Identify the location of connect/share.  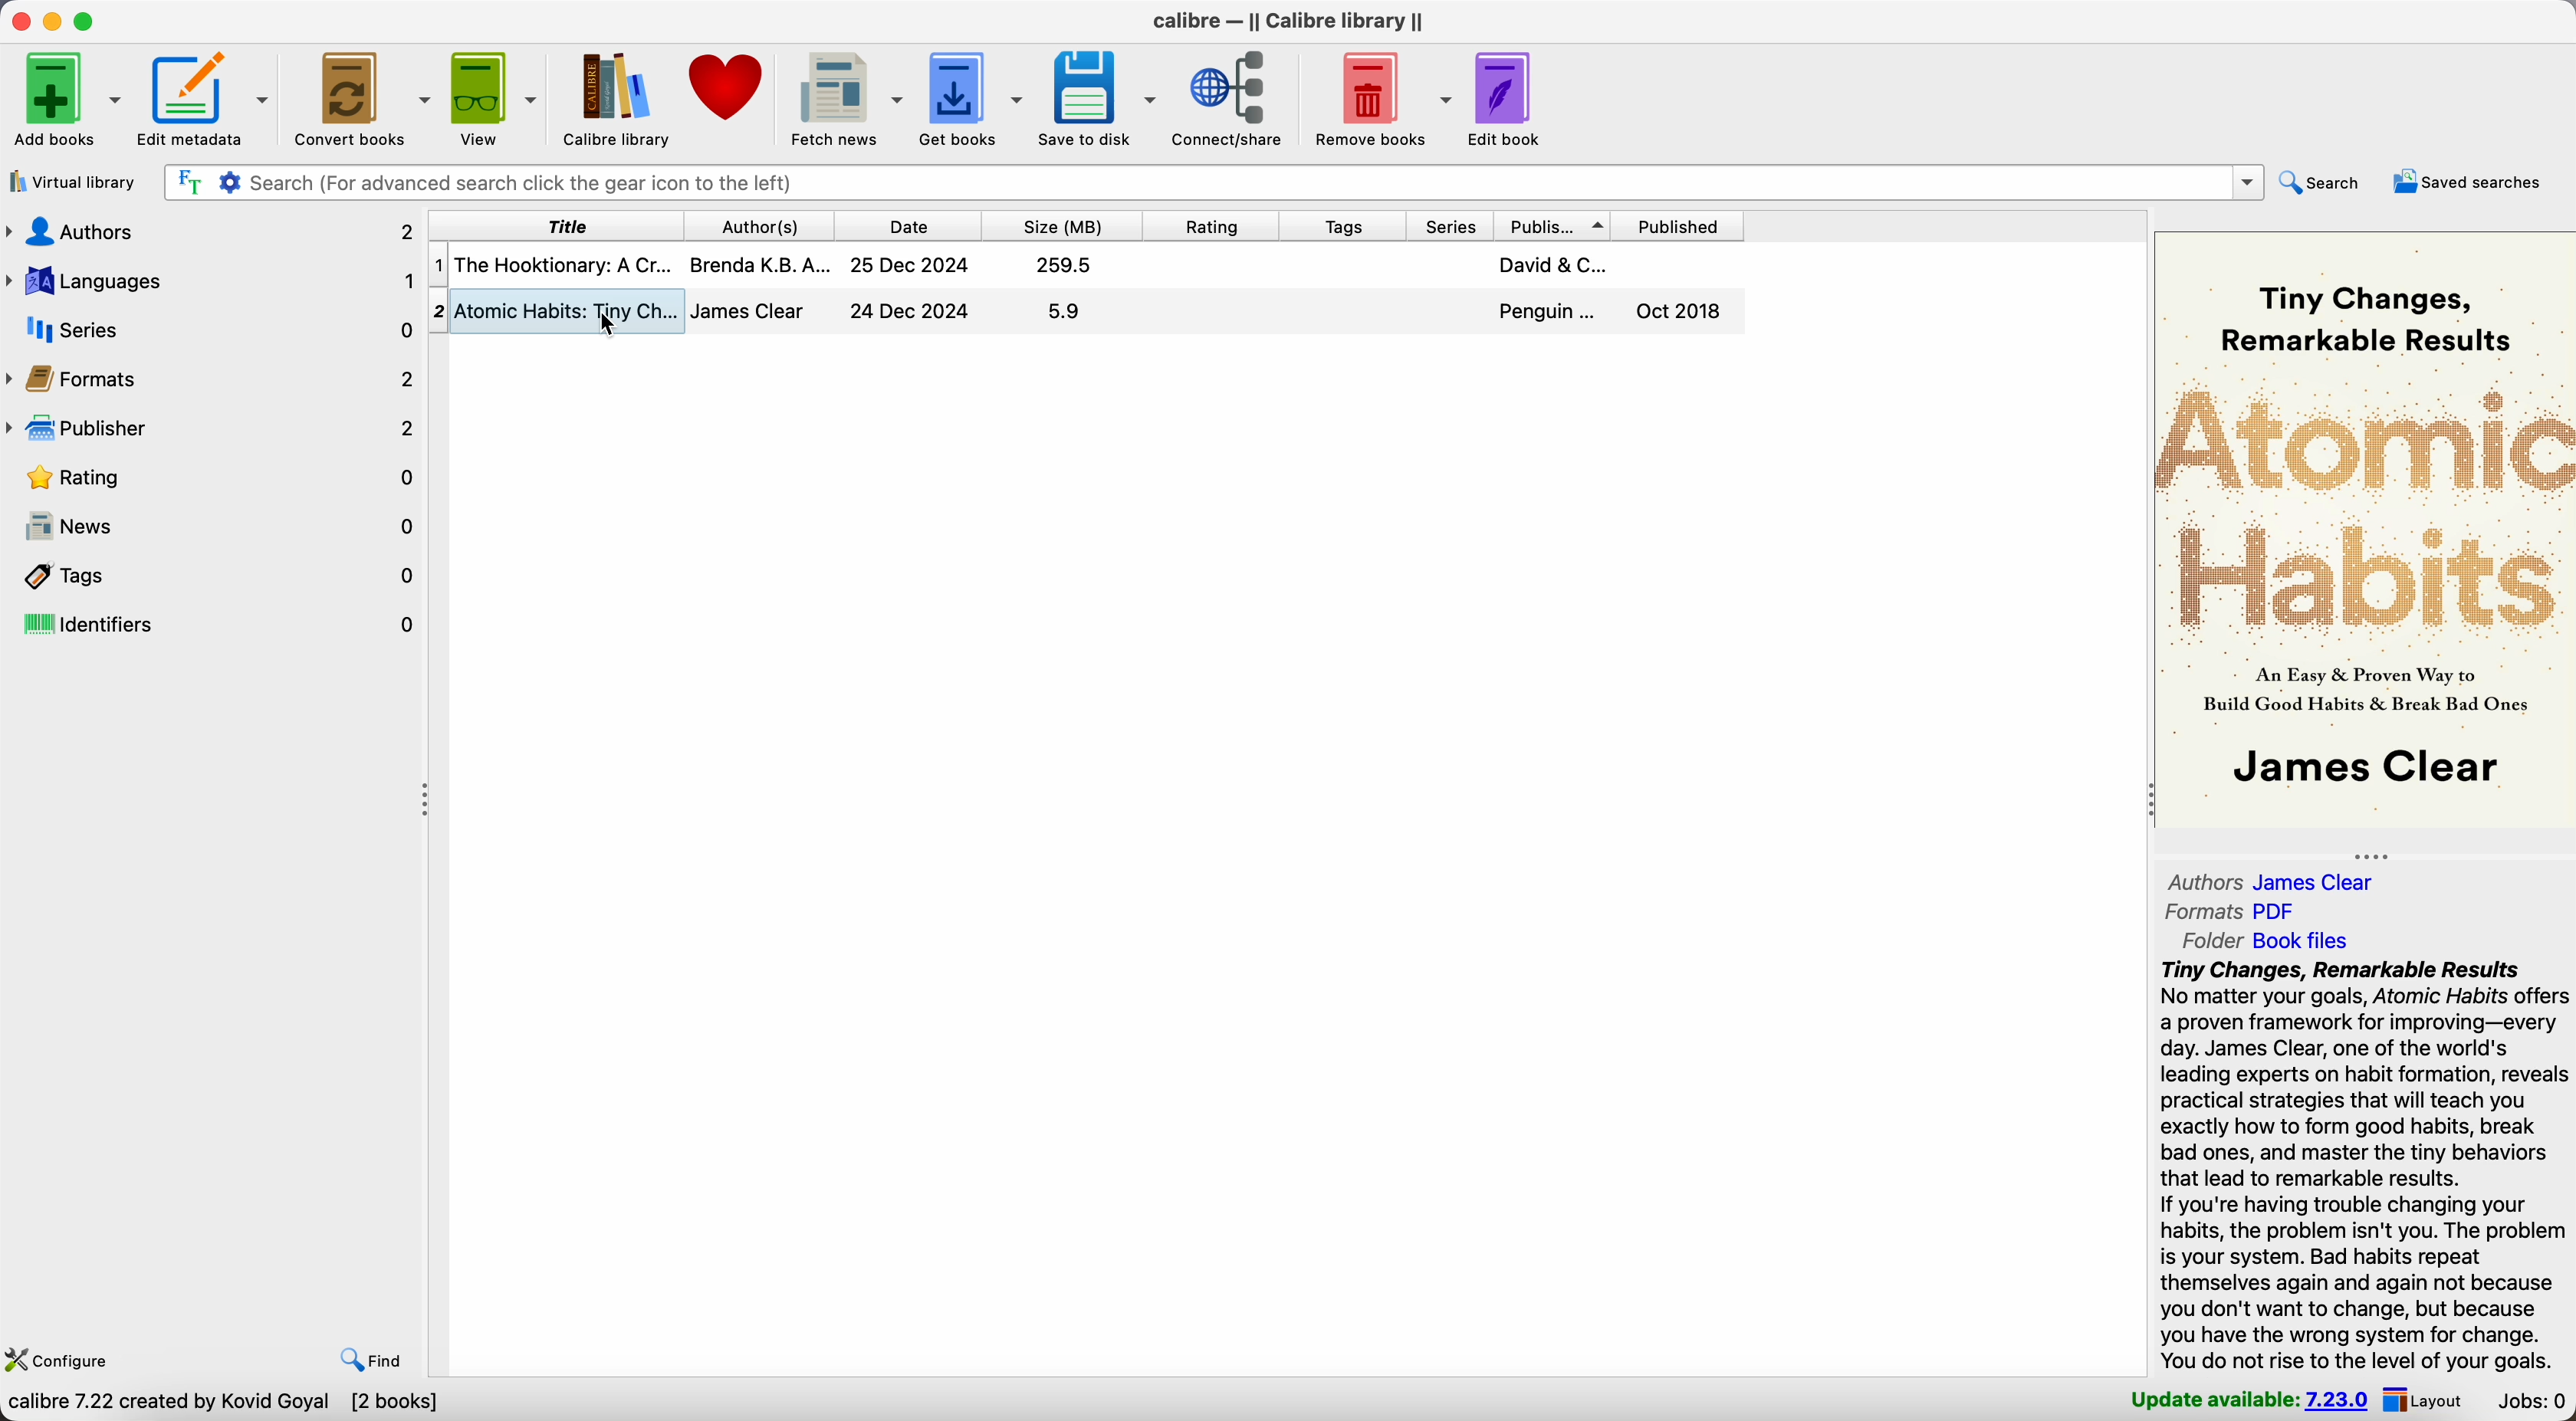
(1232, 100).